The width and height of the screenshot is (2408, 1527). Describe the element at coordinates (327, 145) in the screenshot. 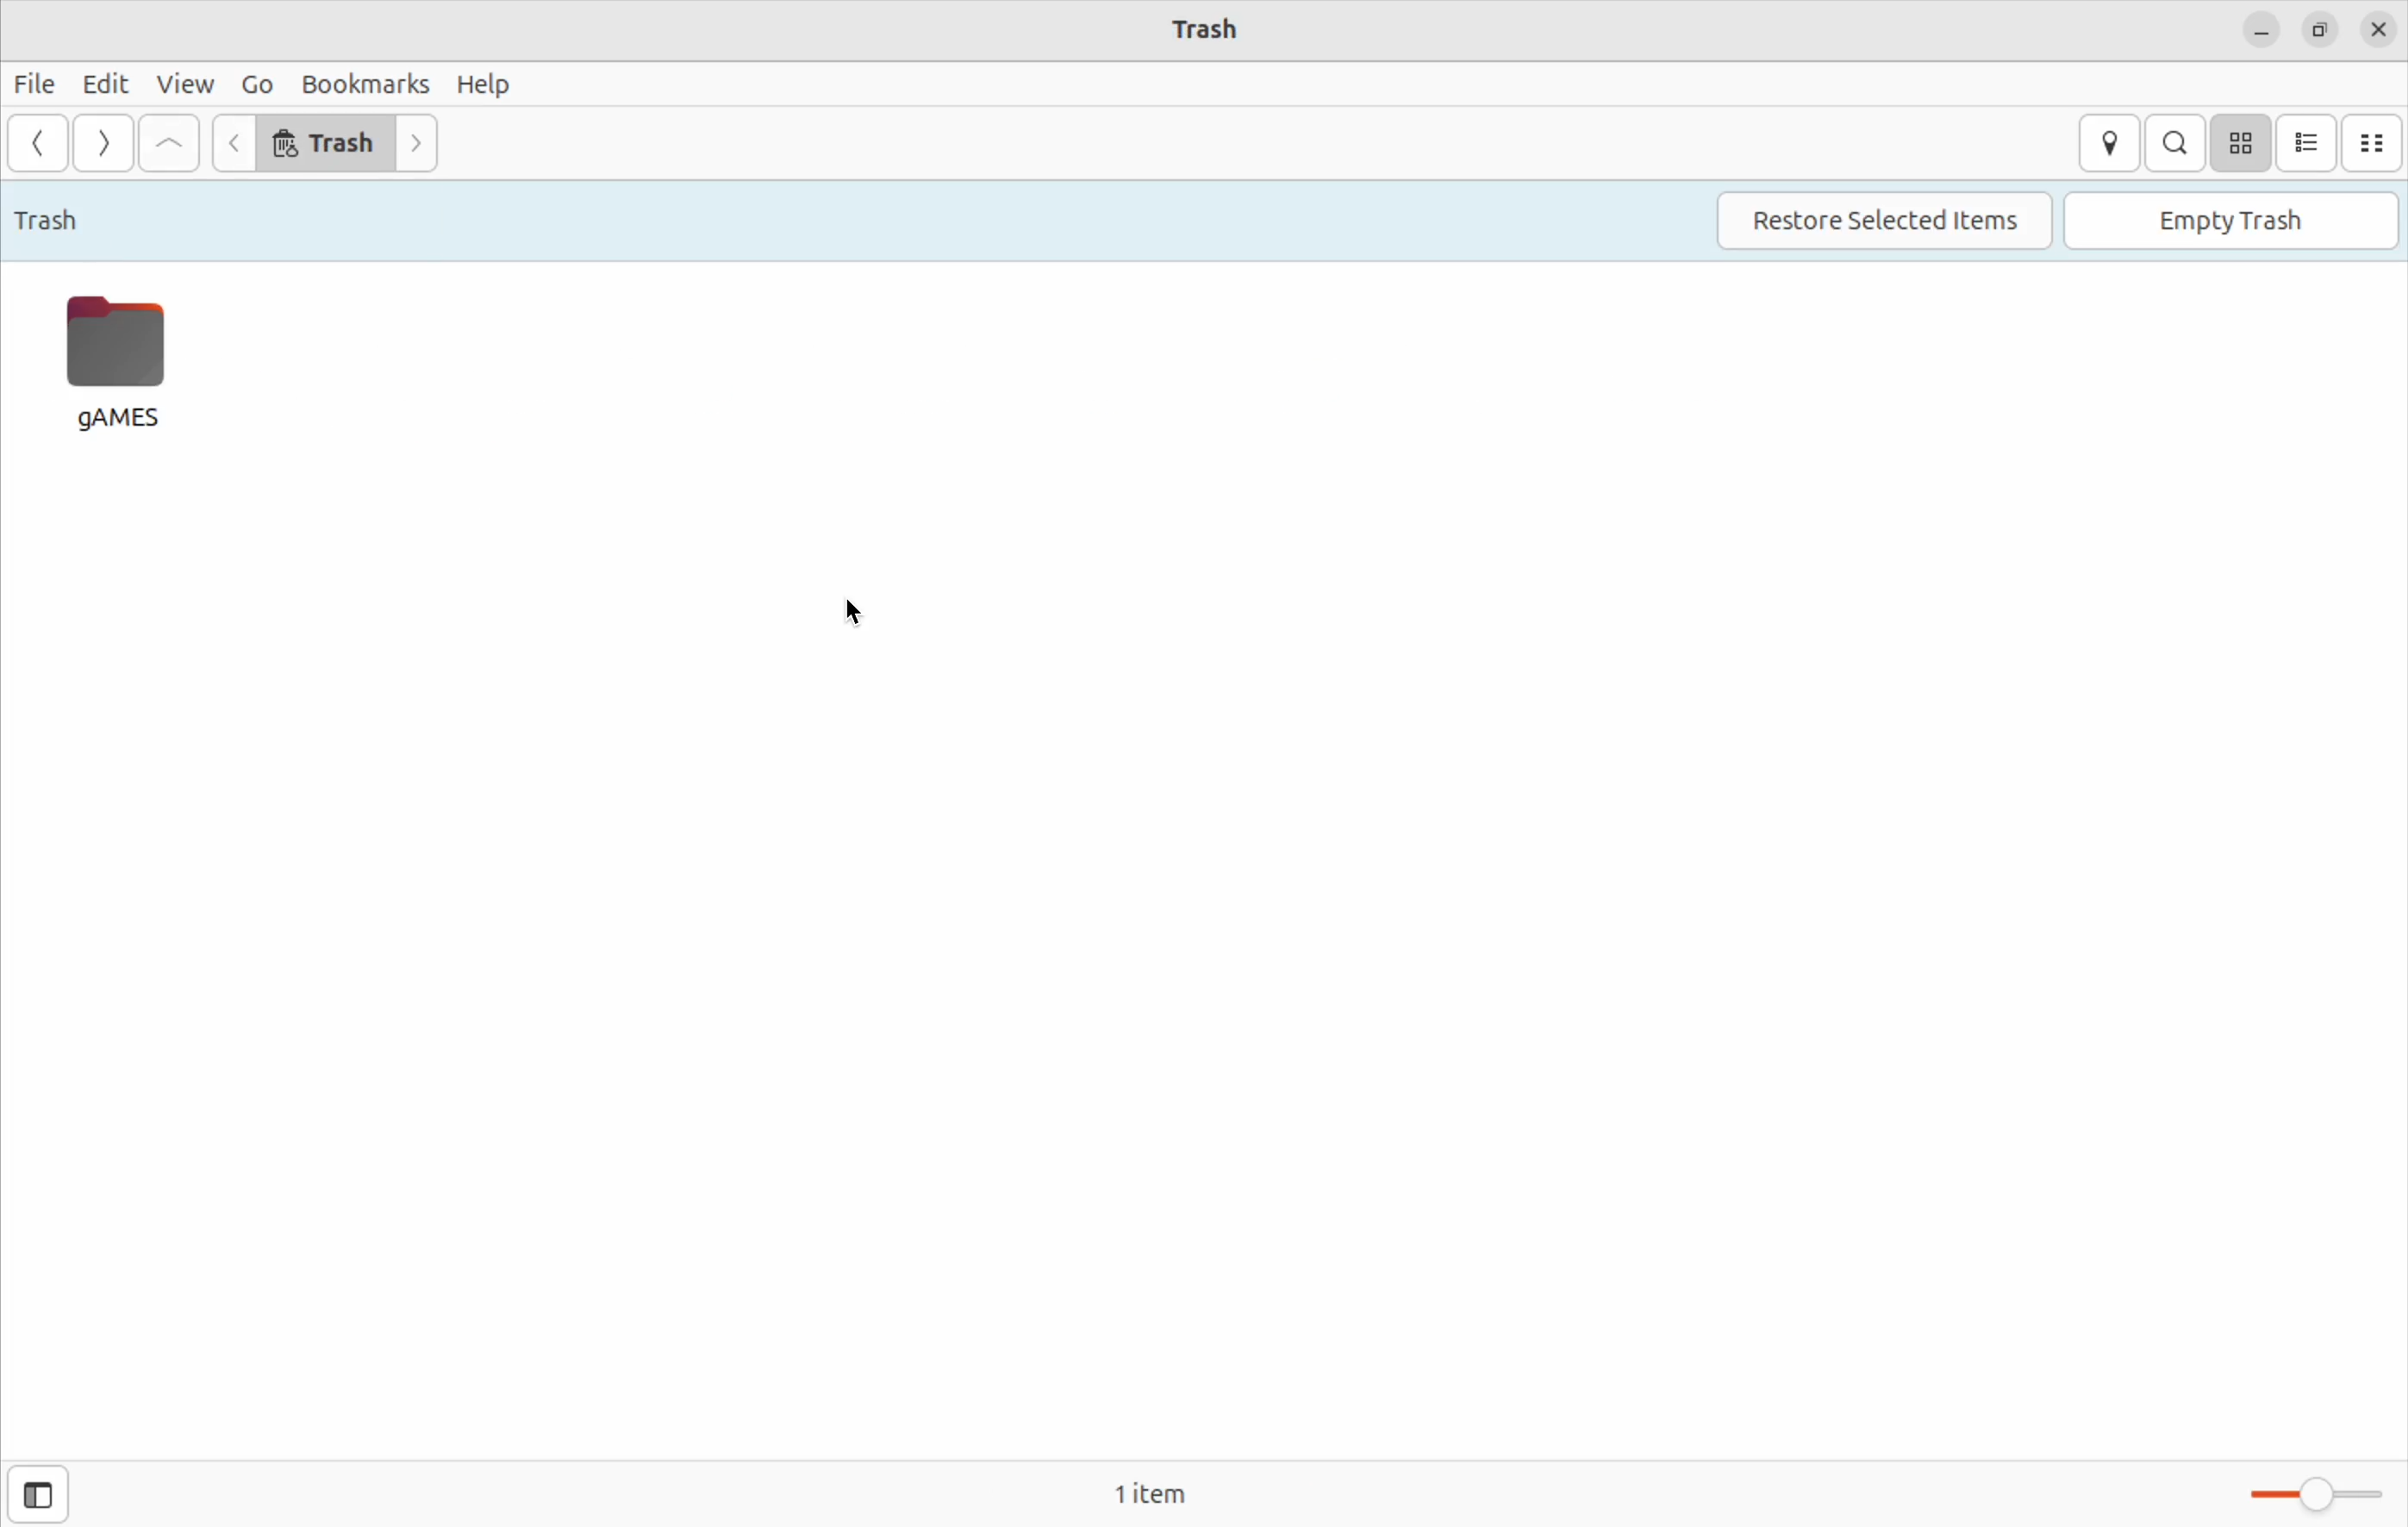

I see `trash` at that location.